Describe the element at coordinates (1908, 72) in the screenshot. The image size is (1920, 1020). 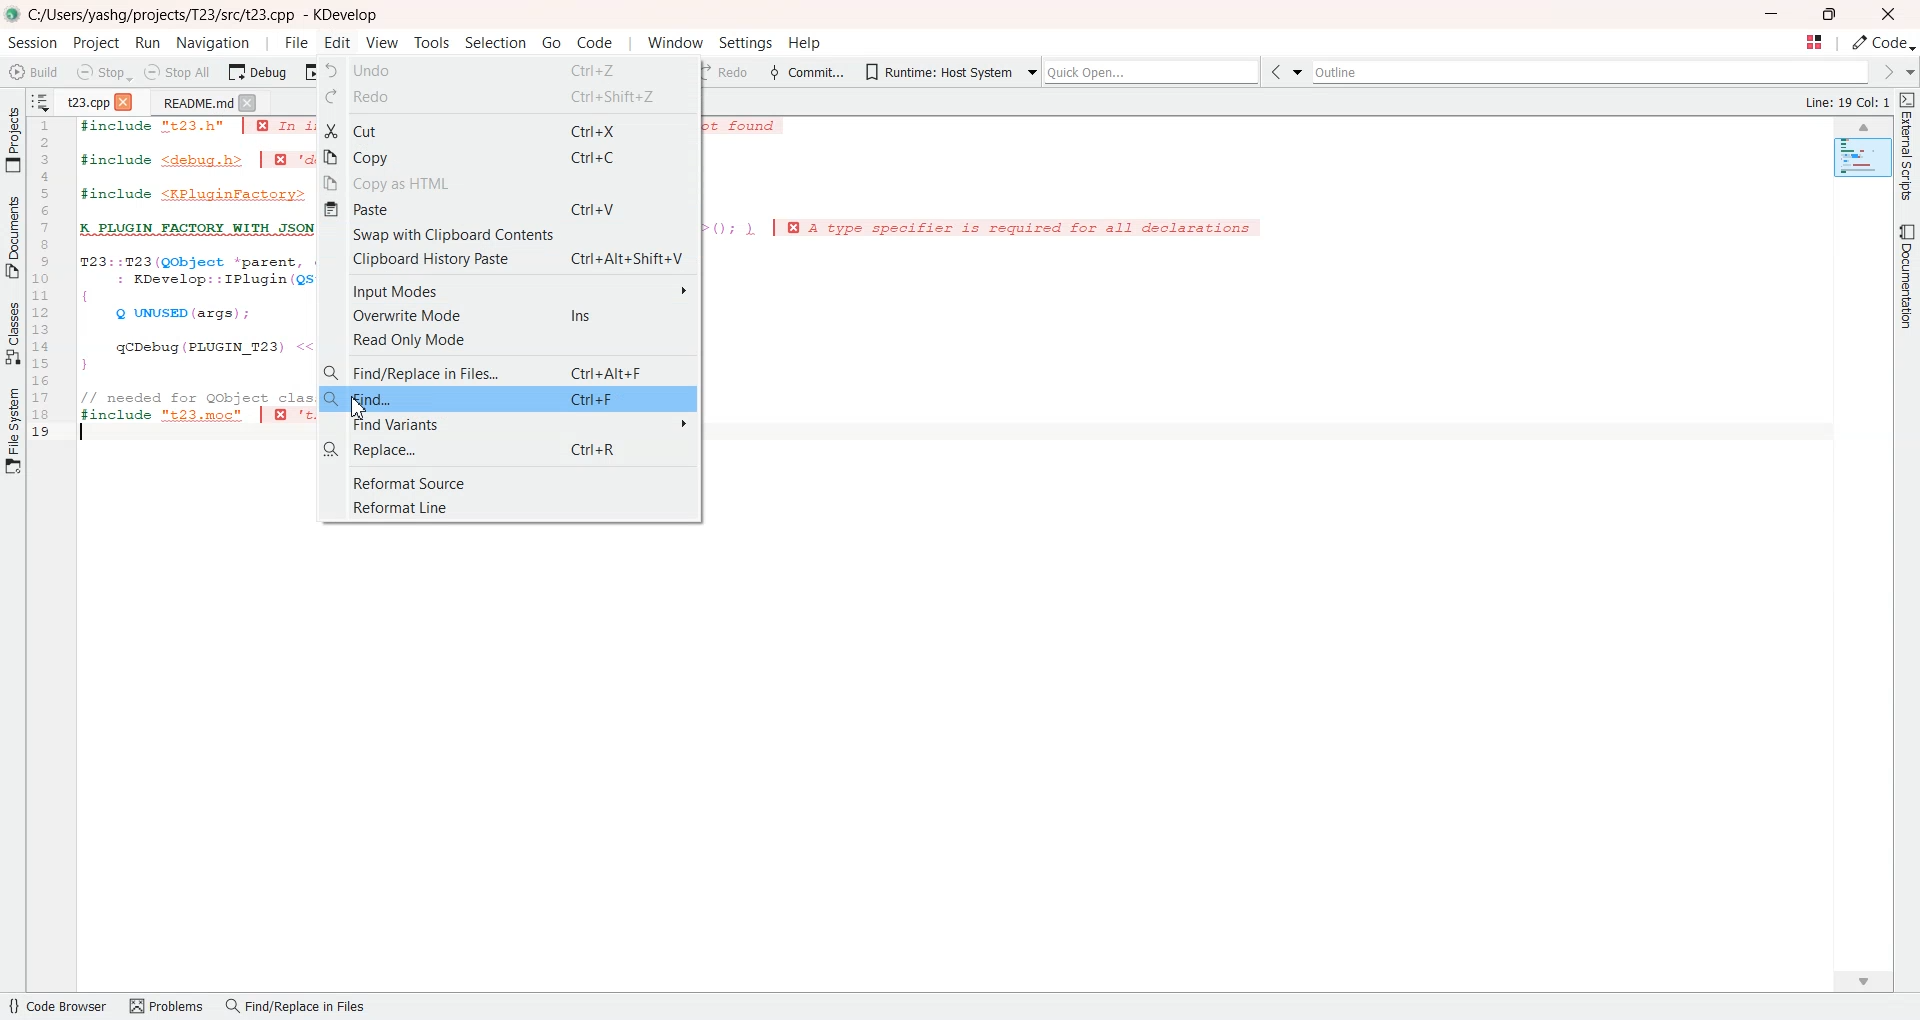
I see `Drop down box` at that location.